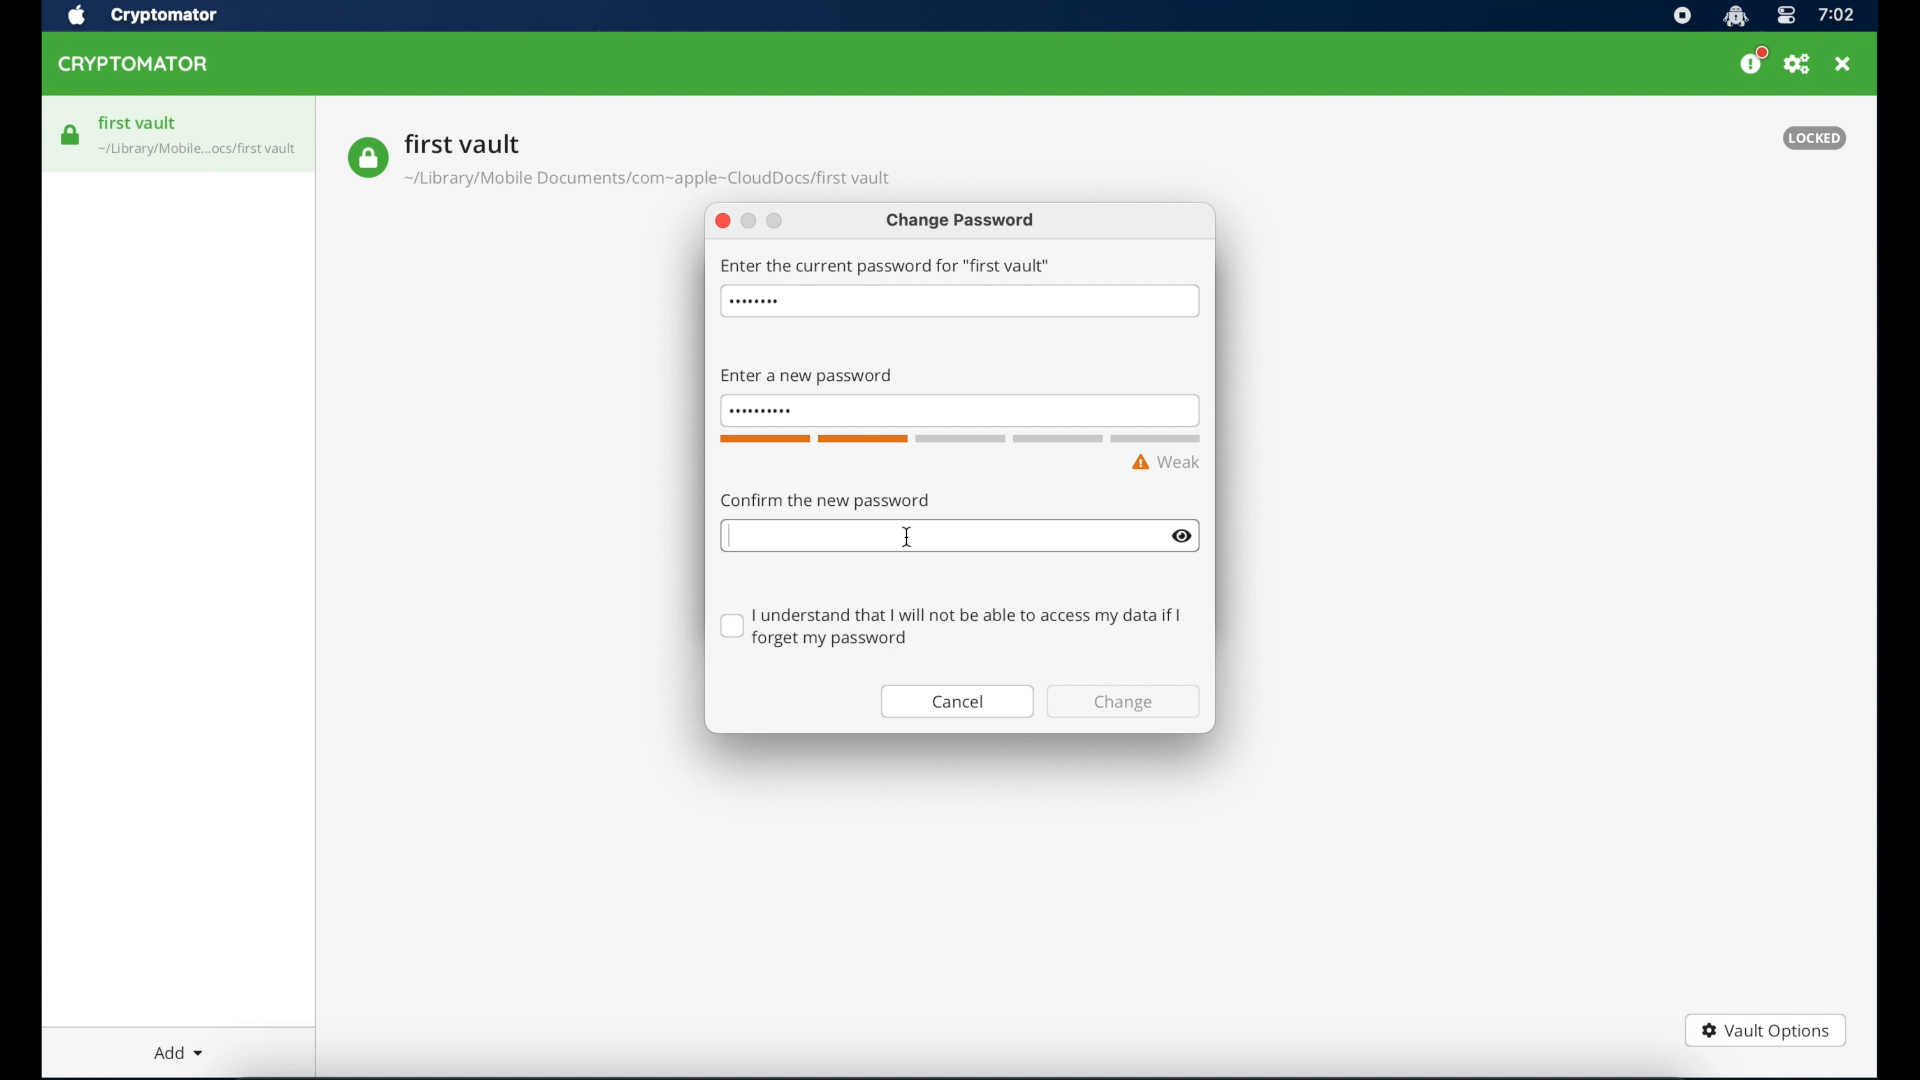  Describe the element at coordinates (728, 534) in the screenshot. I see `text cursor` at that location.